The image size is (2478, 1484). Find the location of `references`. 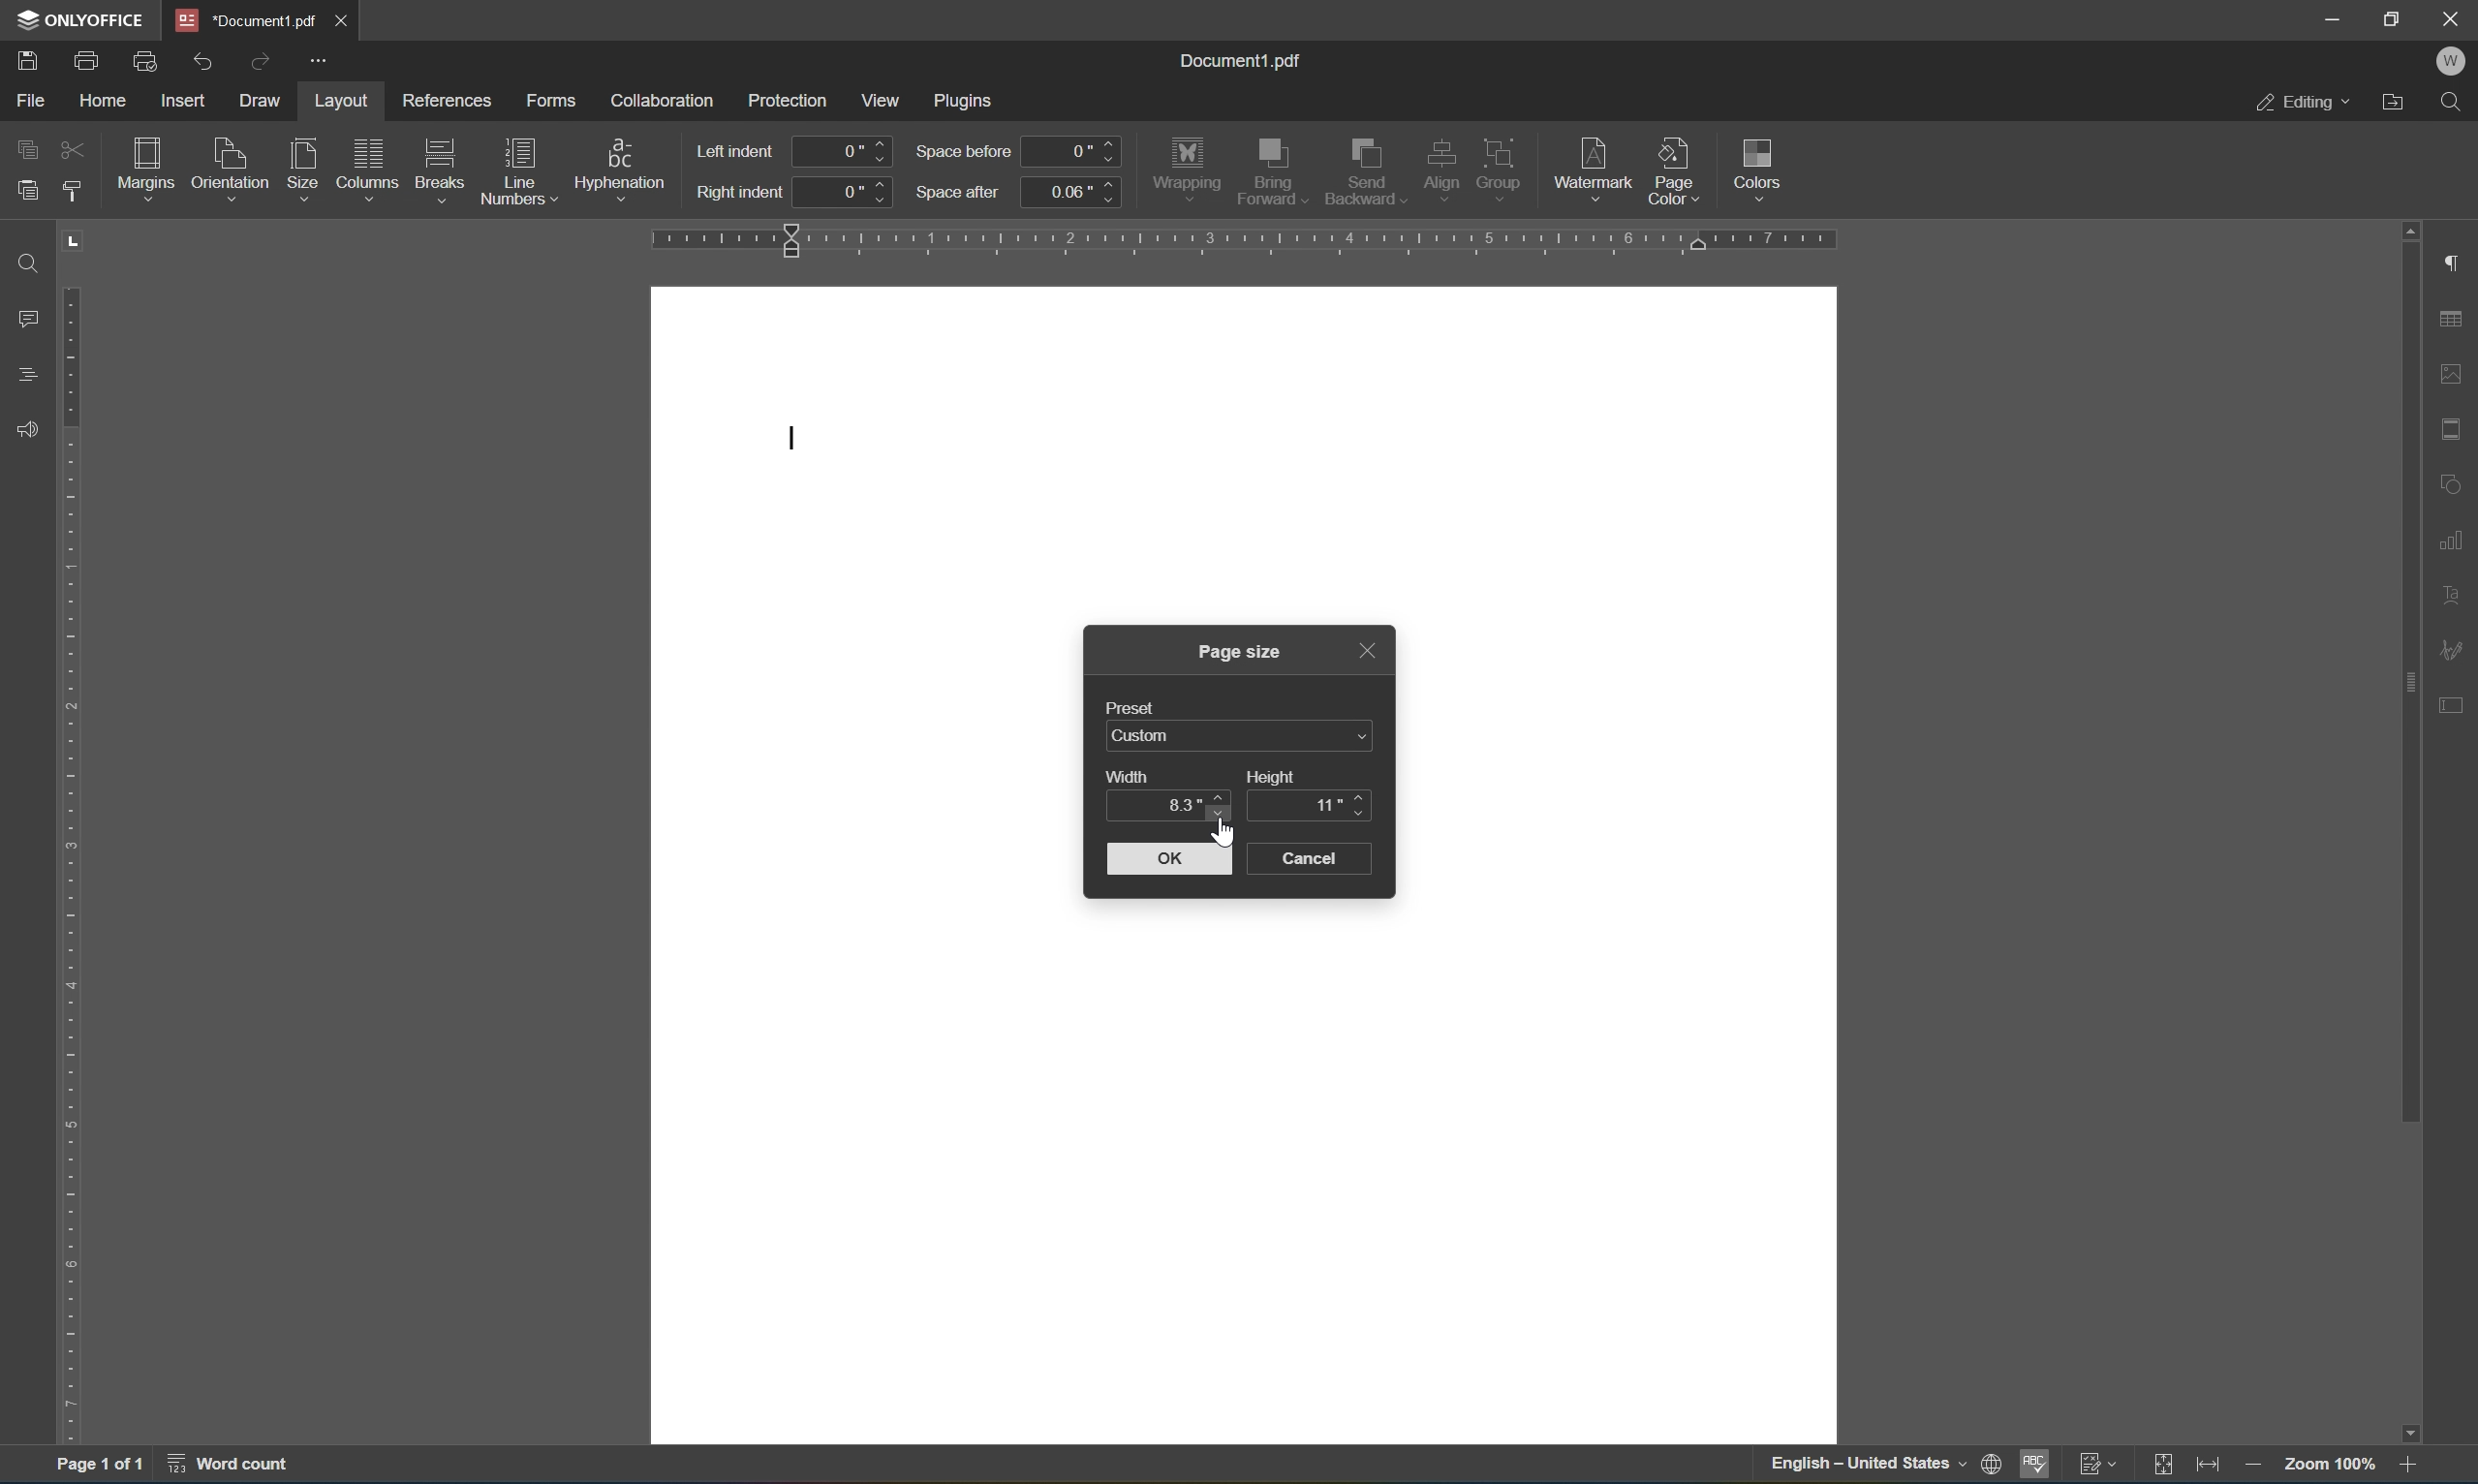

references is located at coordinates (448, 103).